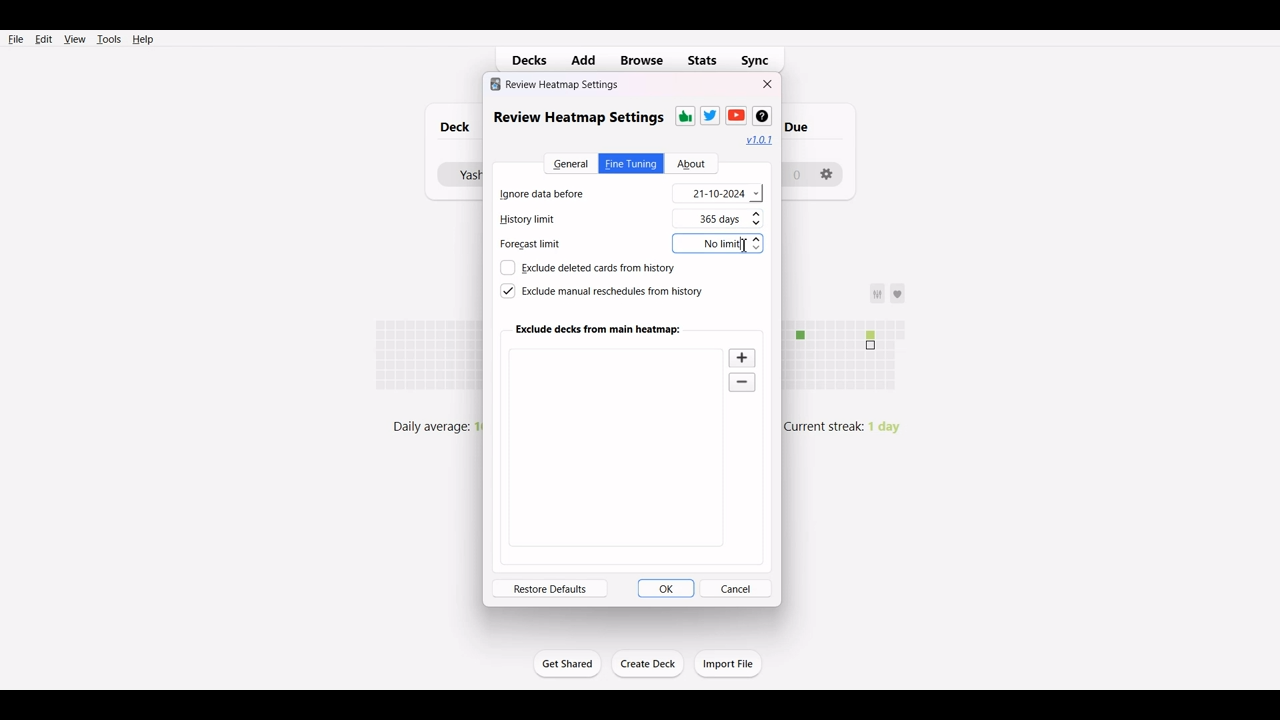  What do you see at coordinates (736, 115) in the screenshot?
I see `Youtube` at bounding box center [736, 115].